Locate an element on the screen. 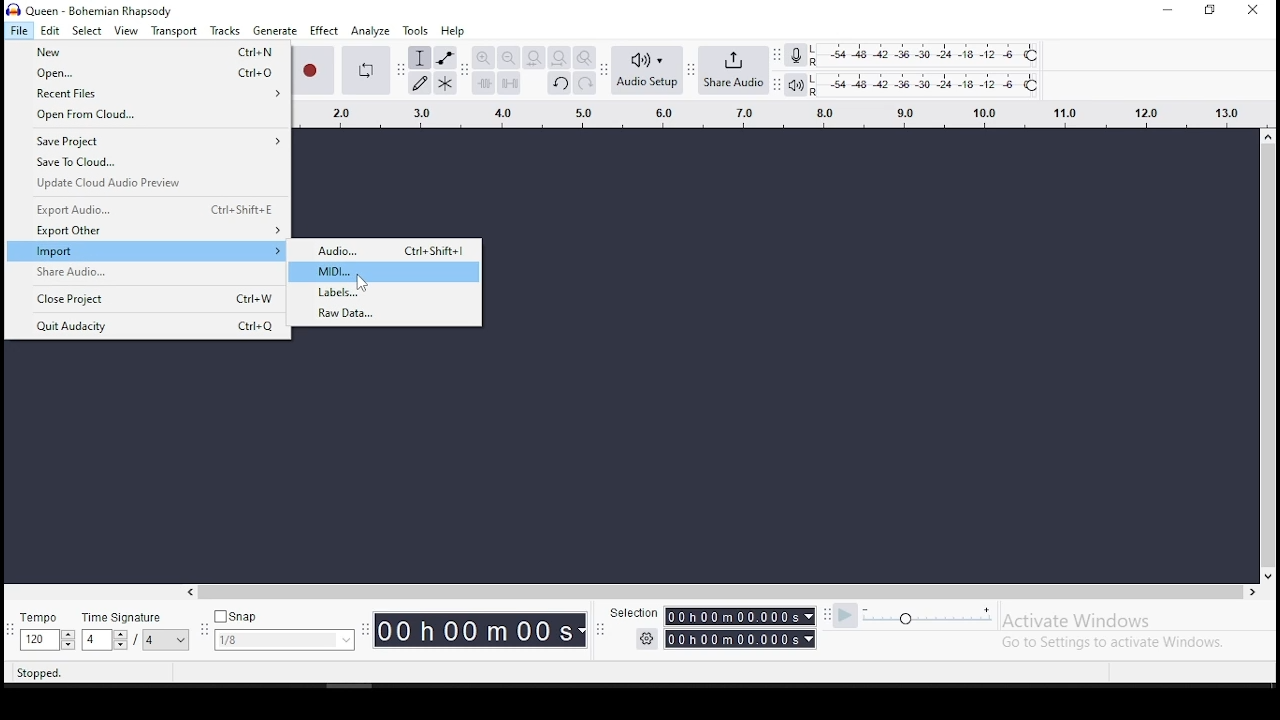 The height and width of the screenshot is (720, 1280). stopped is located at coordinates (39, 673).